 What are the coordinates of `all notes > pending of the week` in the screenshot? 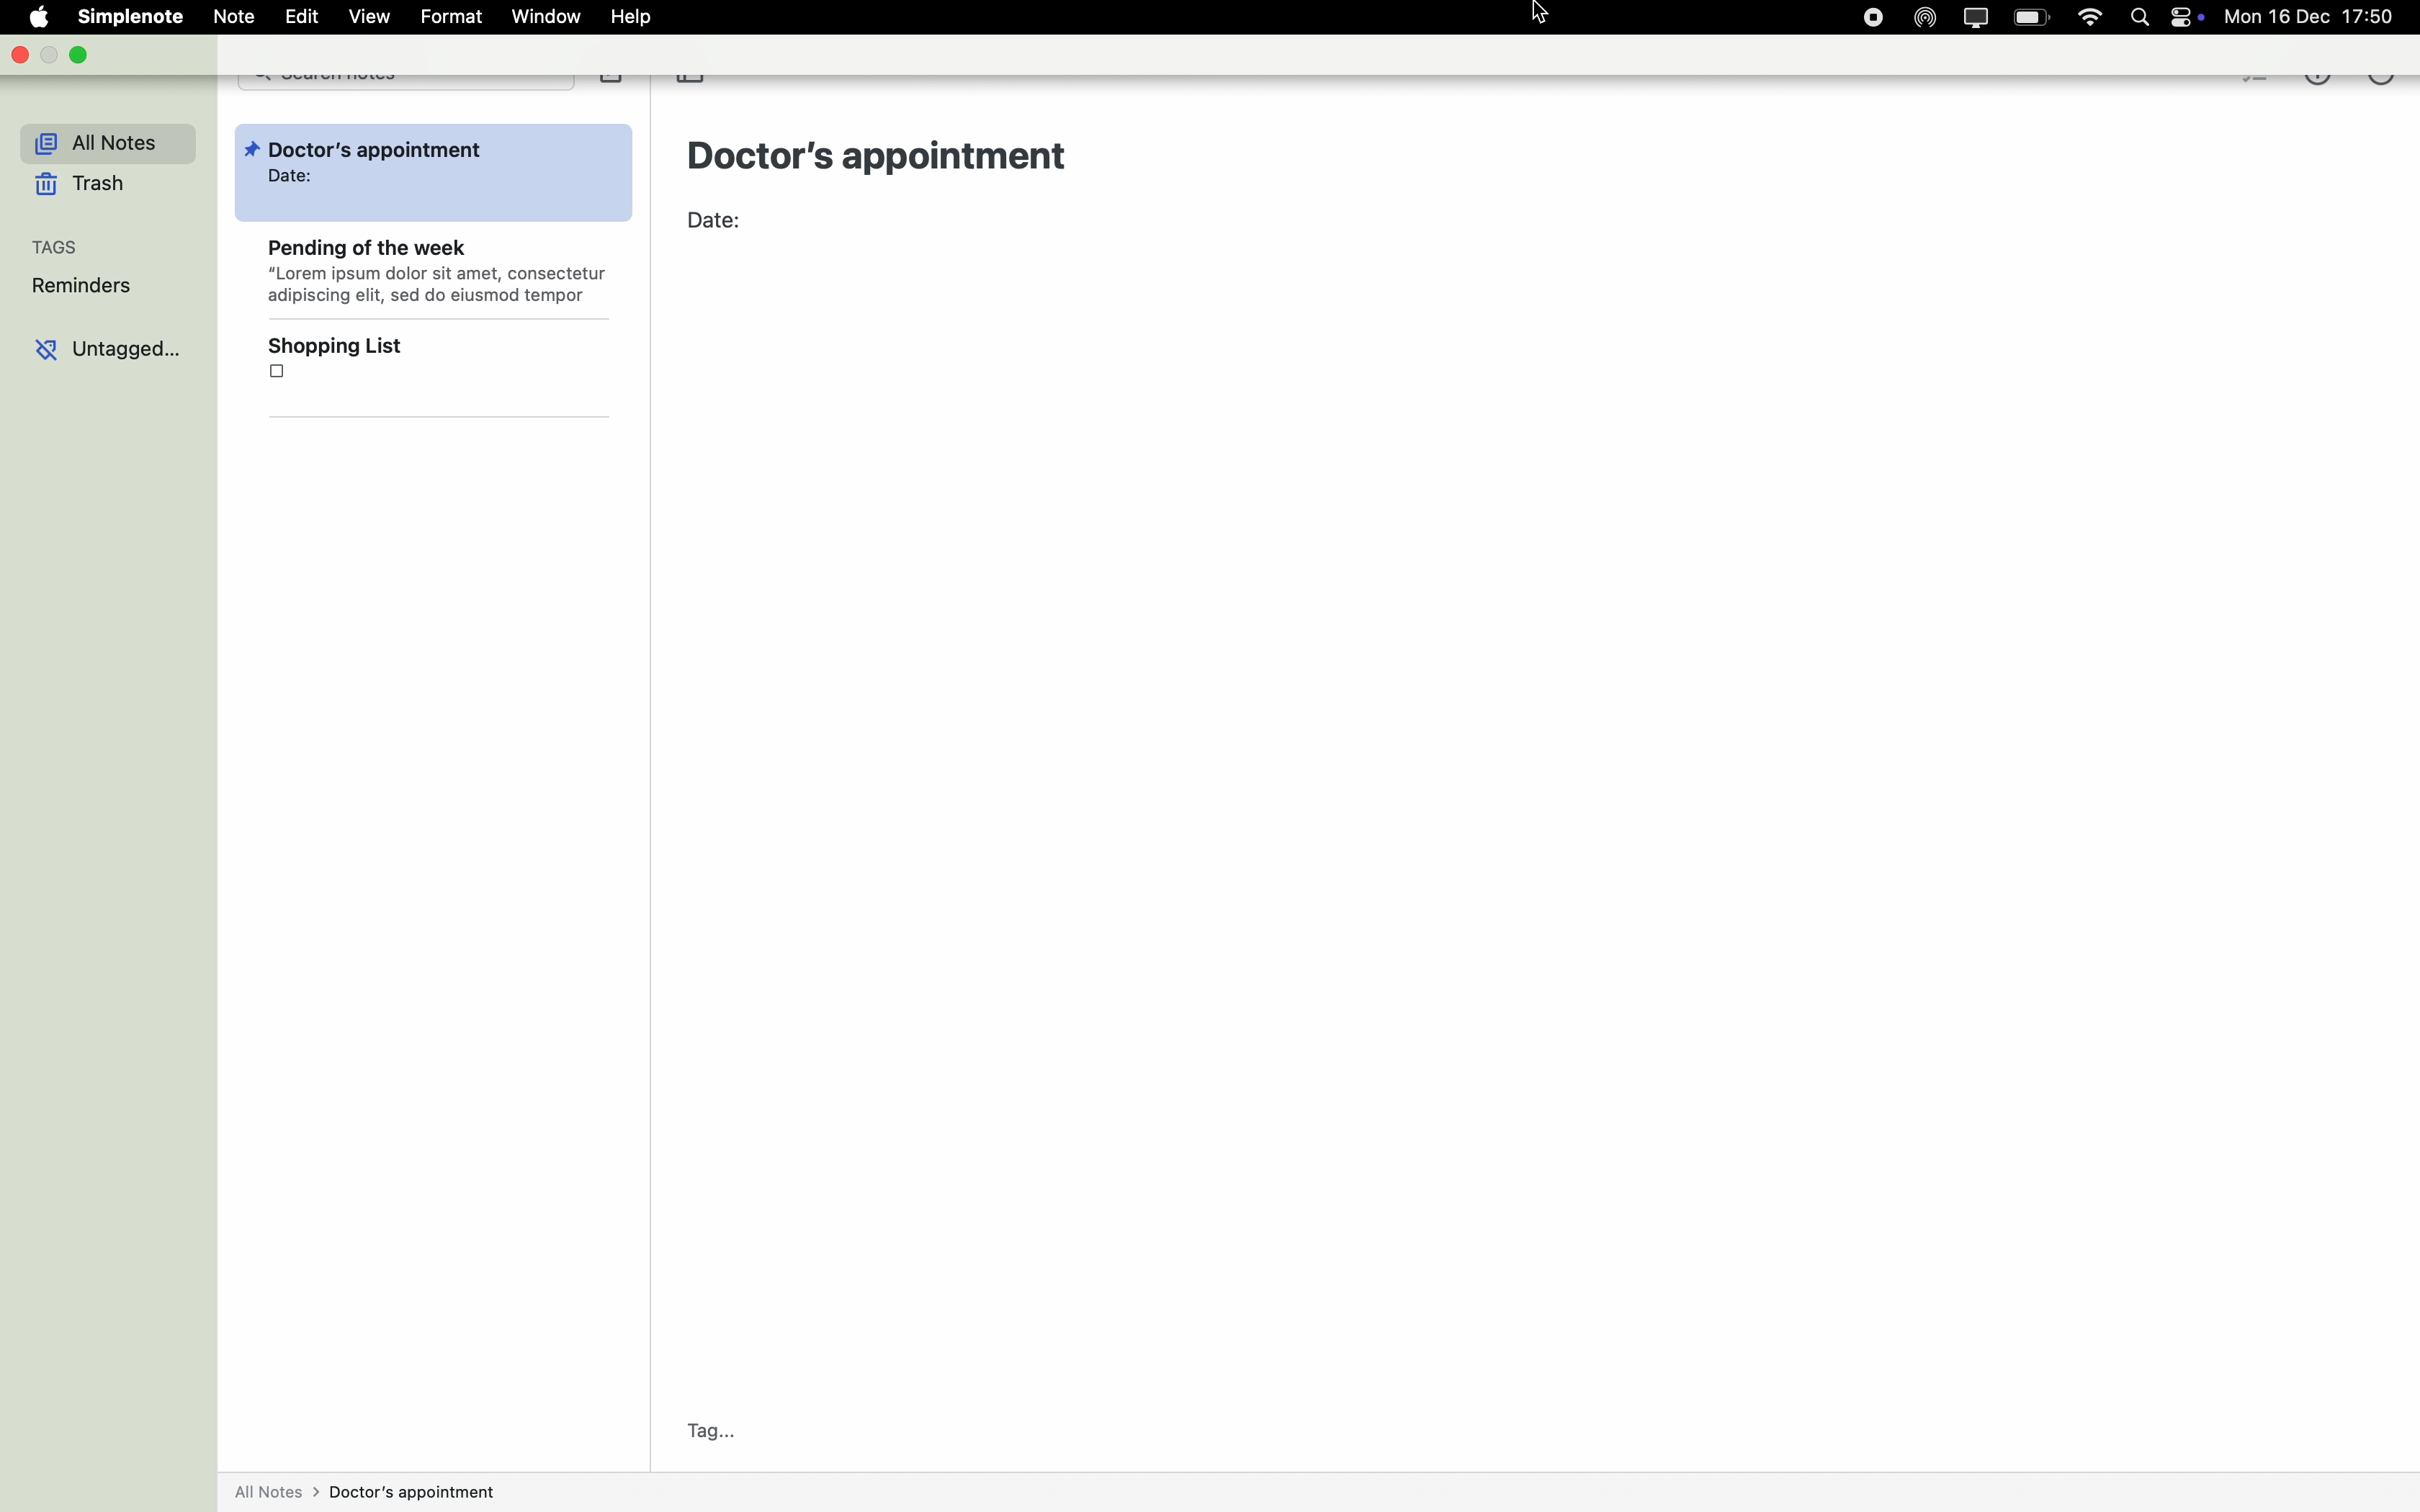 It's located at (363, 1495).